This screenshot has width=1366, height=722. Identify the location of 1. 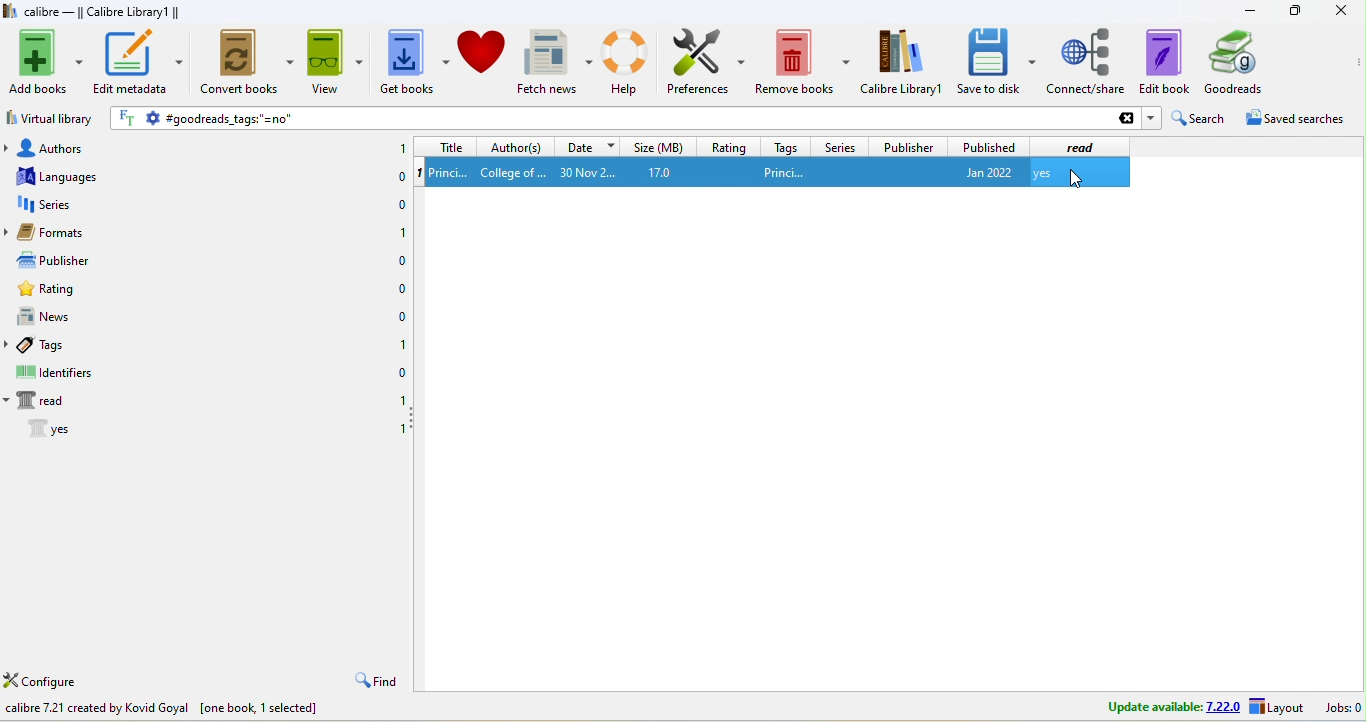
(401, 146).